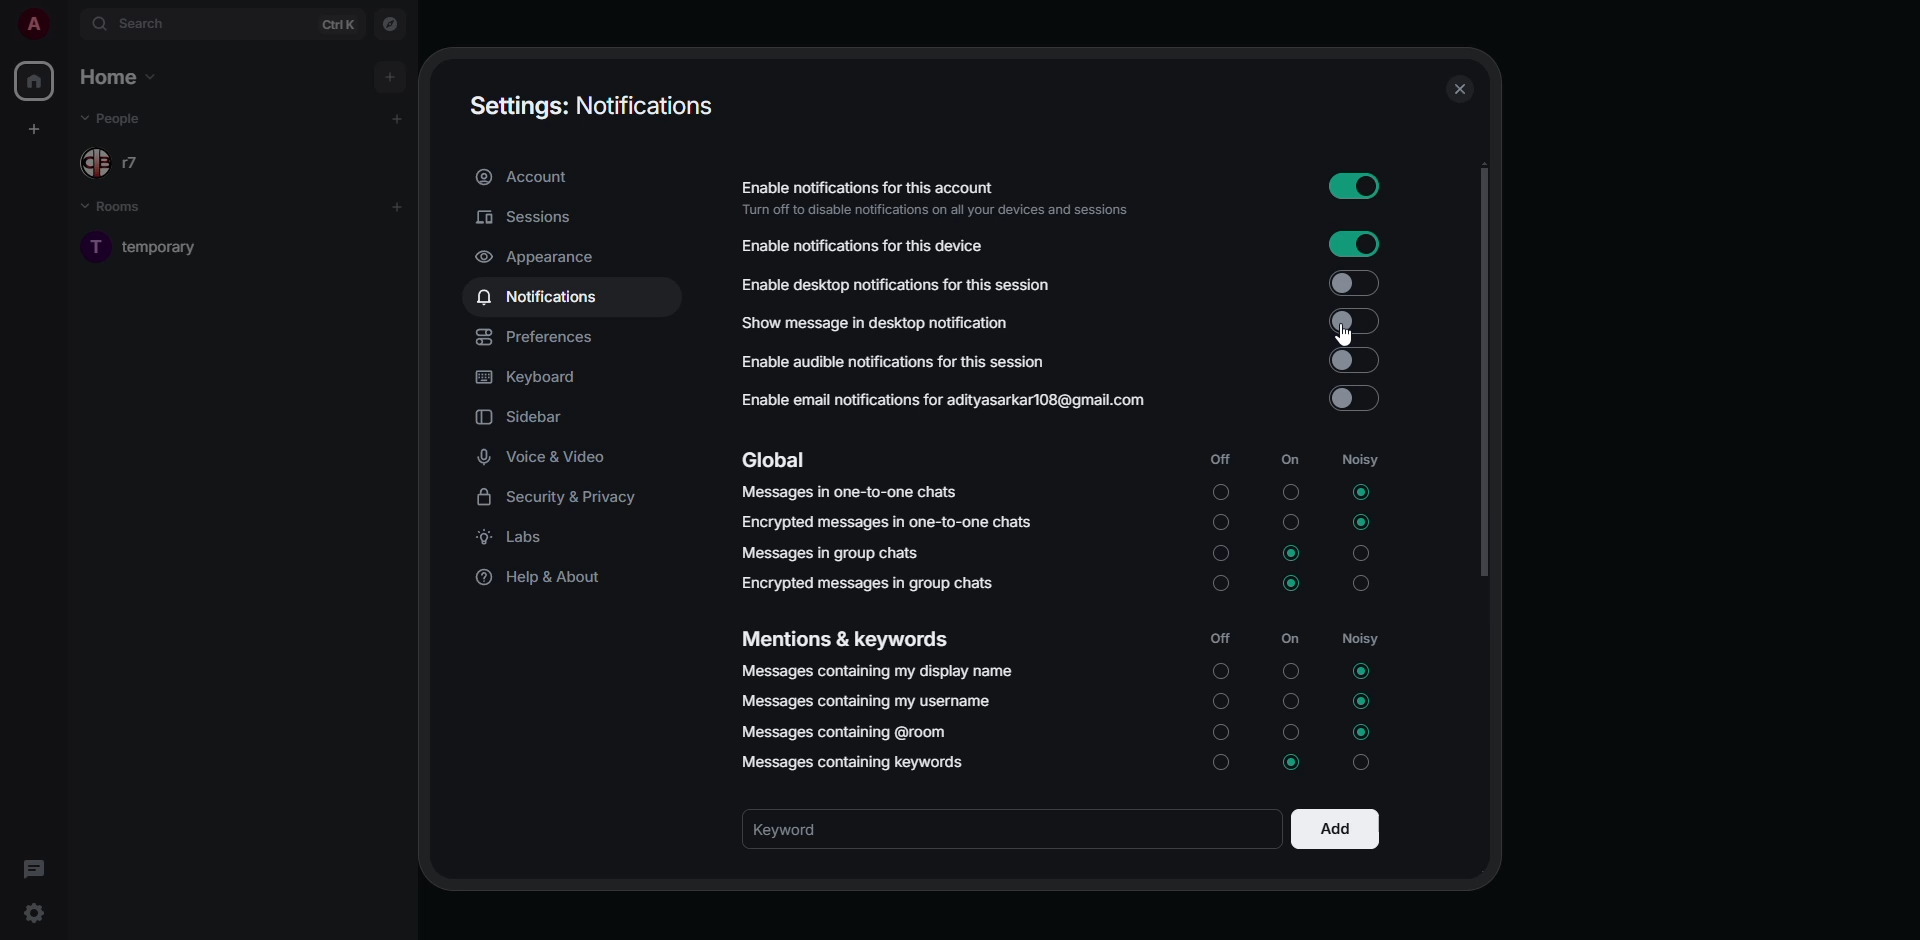 This screenshot has width=1920, height=940. Describe the element at coordinates (1294, 581) in the screenshot. I see `selected` at that location.